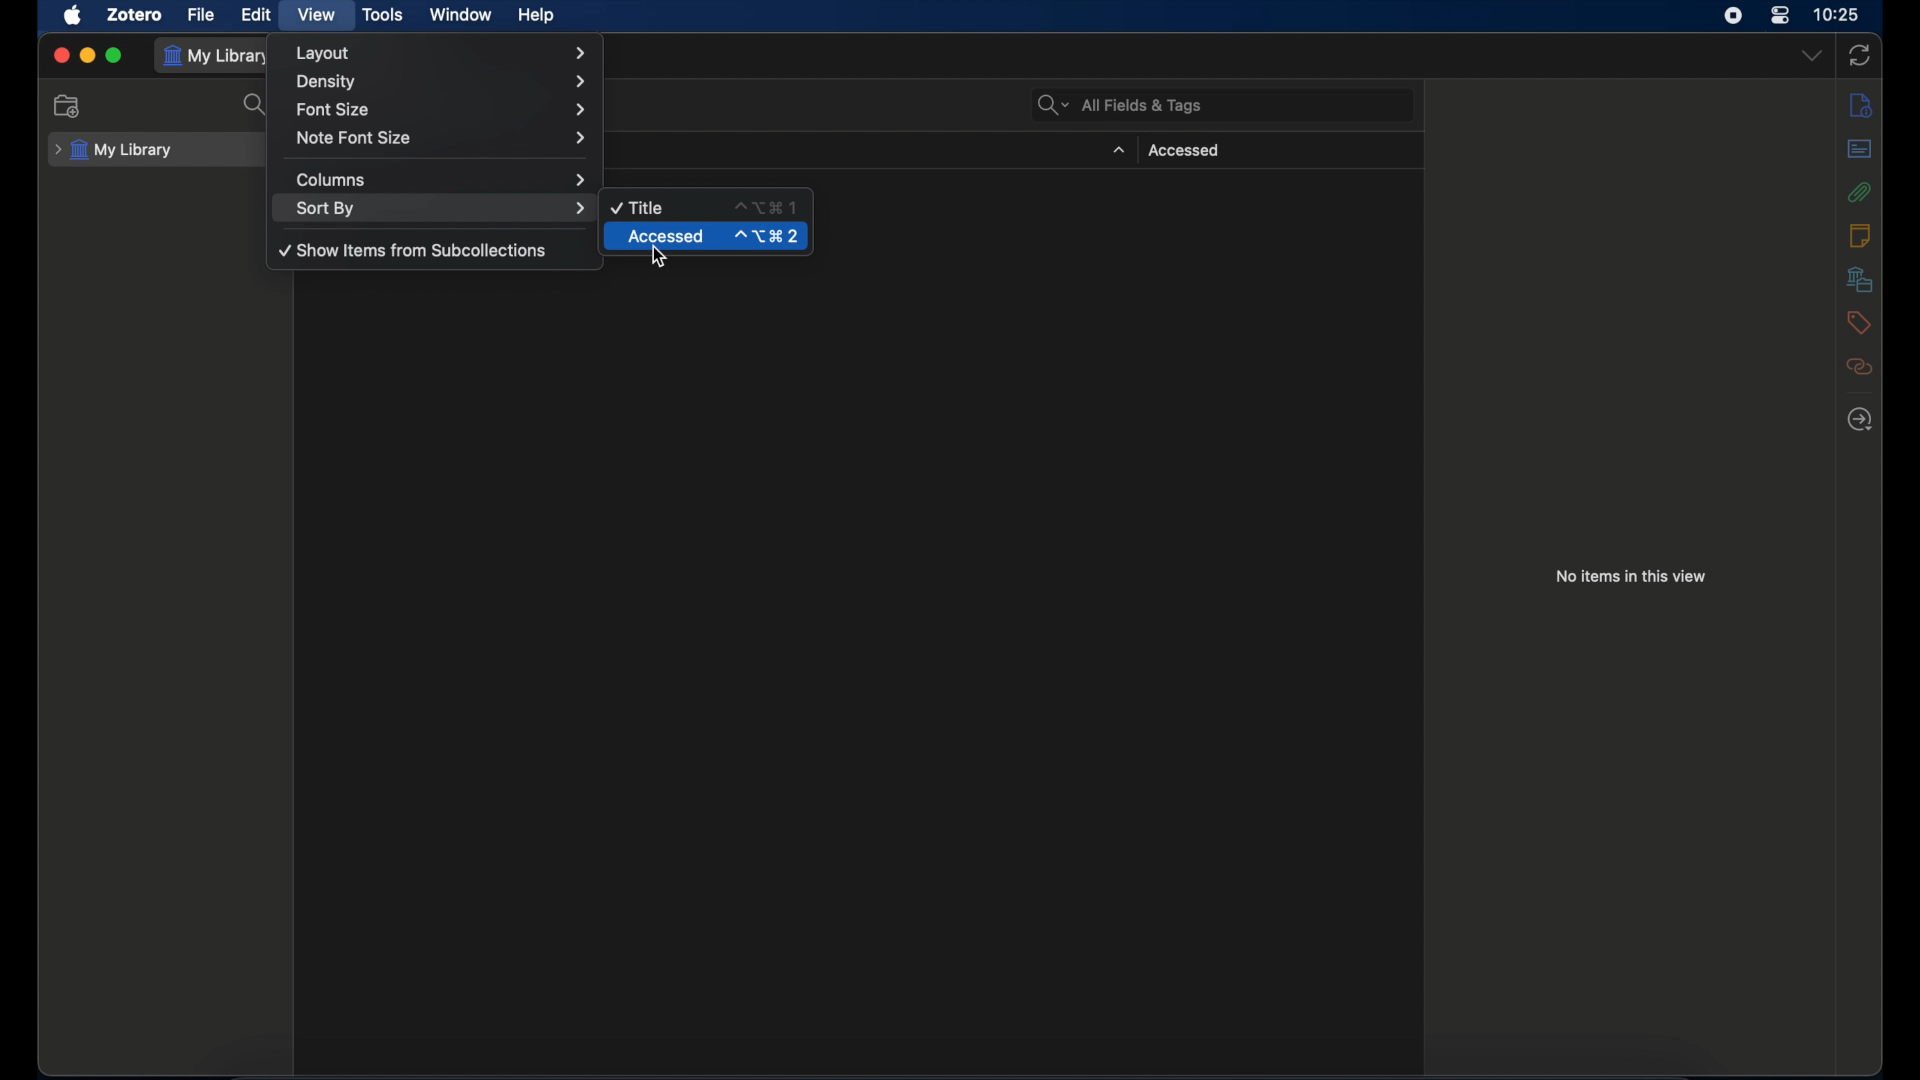 The height and width of the screenshot is (1080, 1920). I want to click on density, so click(444, 81).